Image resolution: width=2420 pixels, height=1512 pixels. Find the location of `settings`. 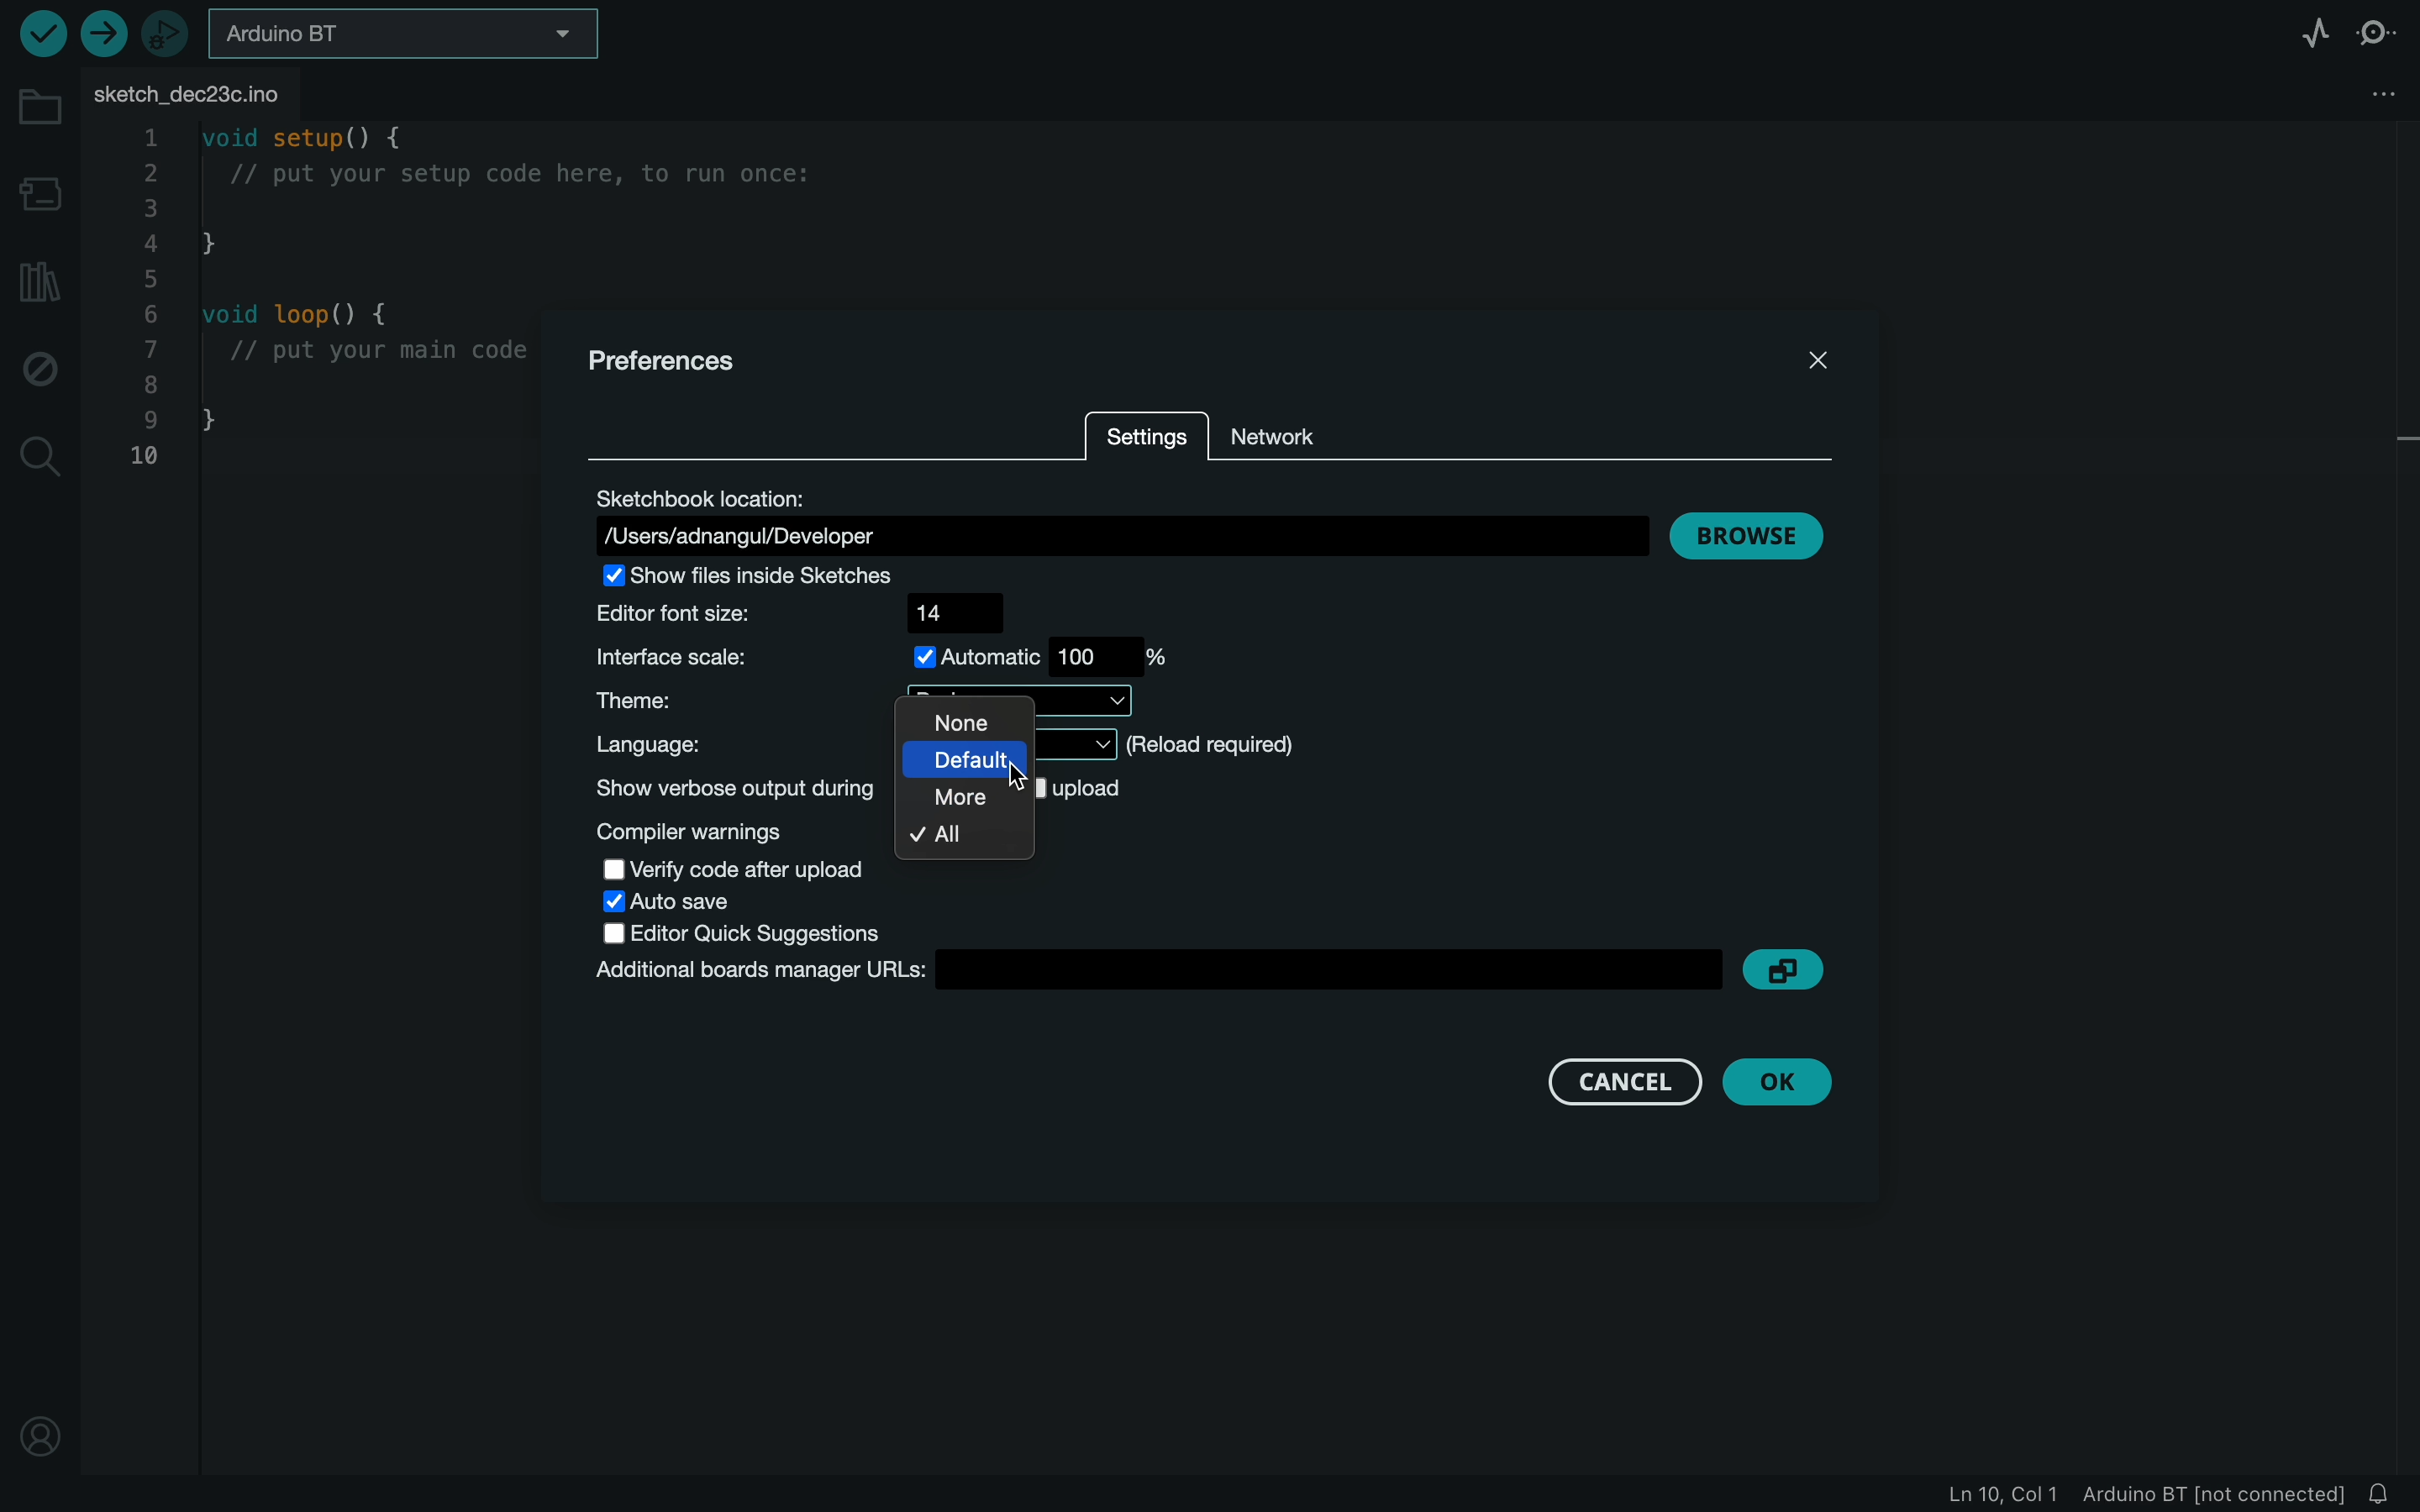

settings is located at coordinates (1145, 441).